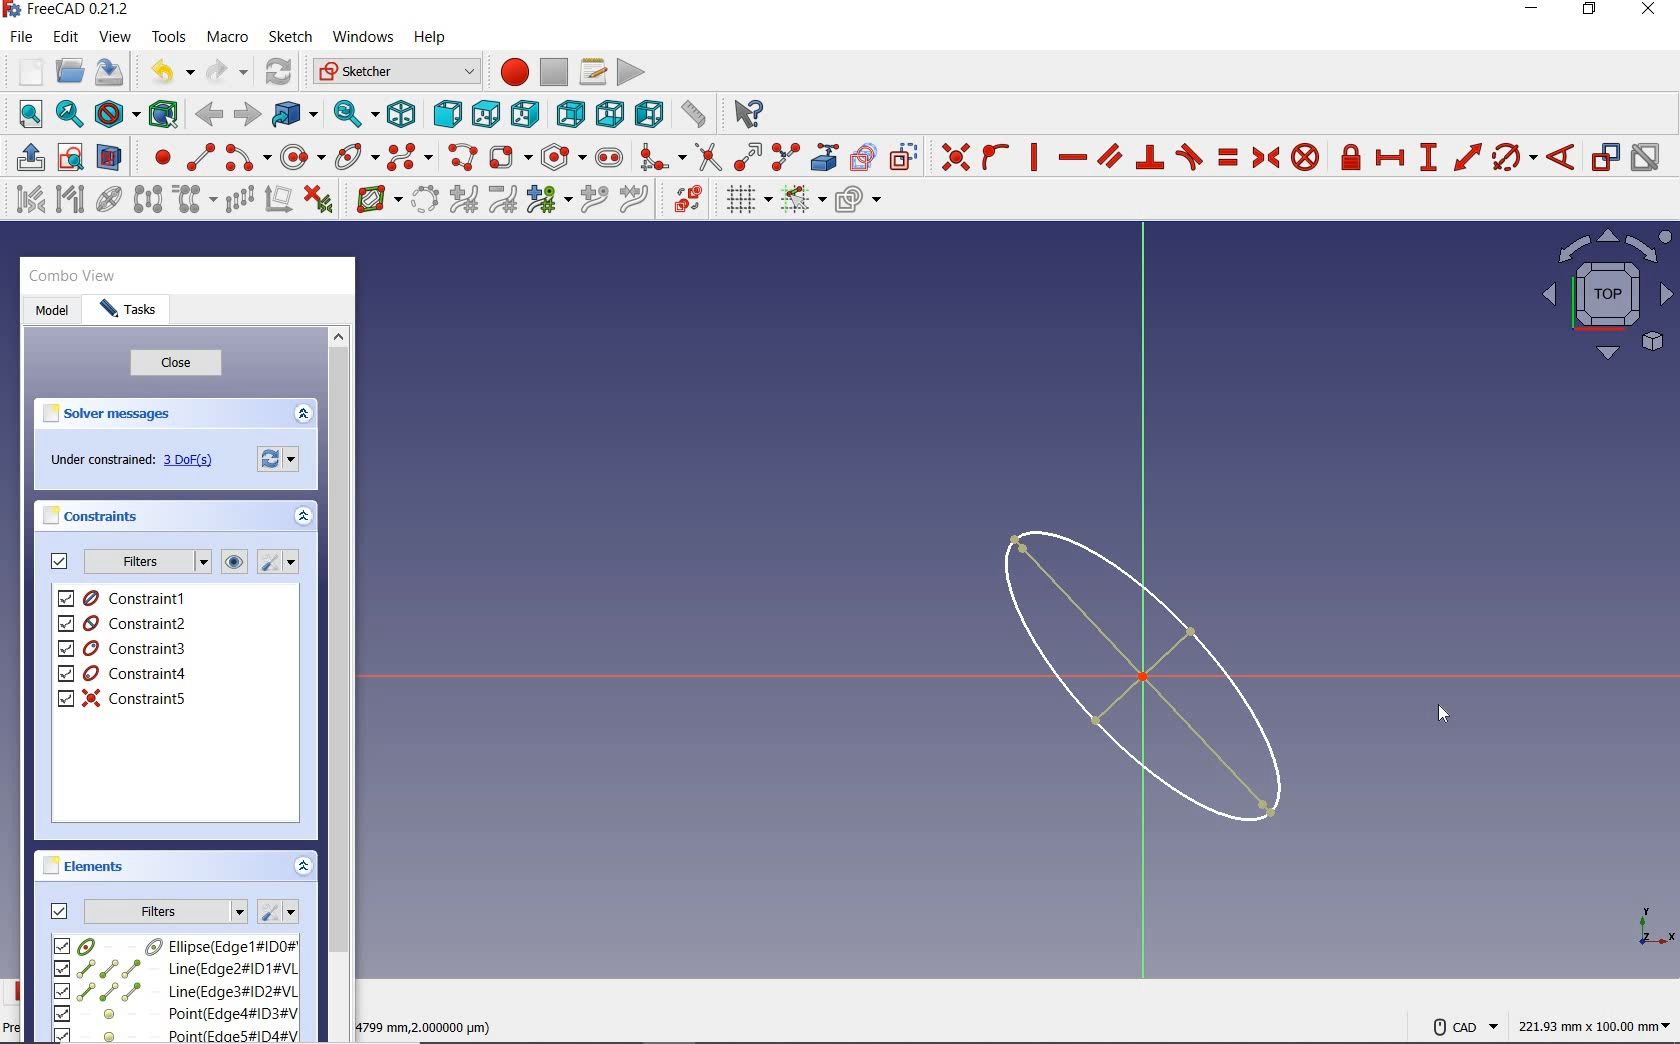 This screenshot has width=1680, height=1044. Describe the element at coordinates (429, 38) in the screenshot. I see `help` at that location.